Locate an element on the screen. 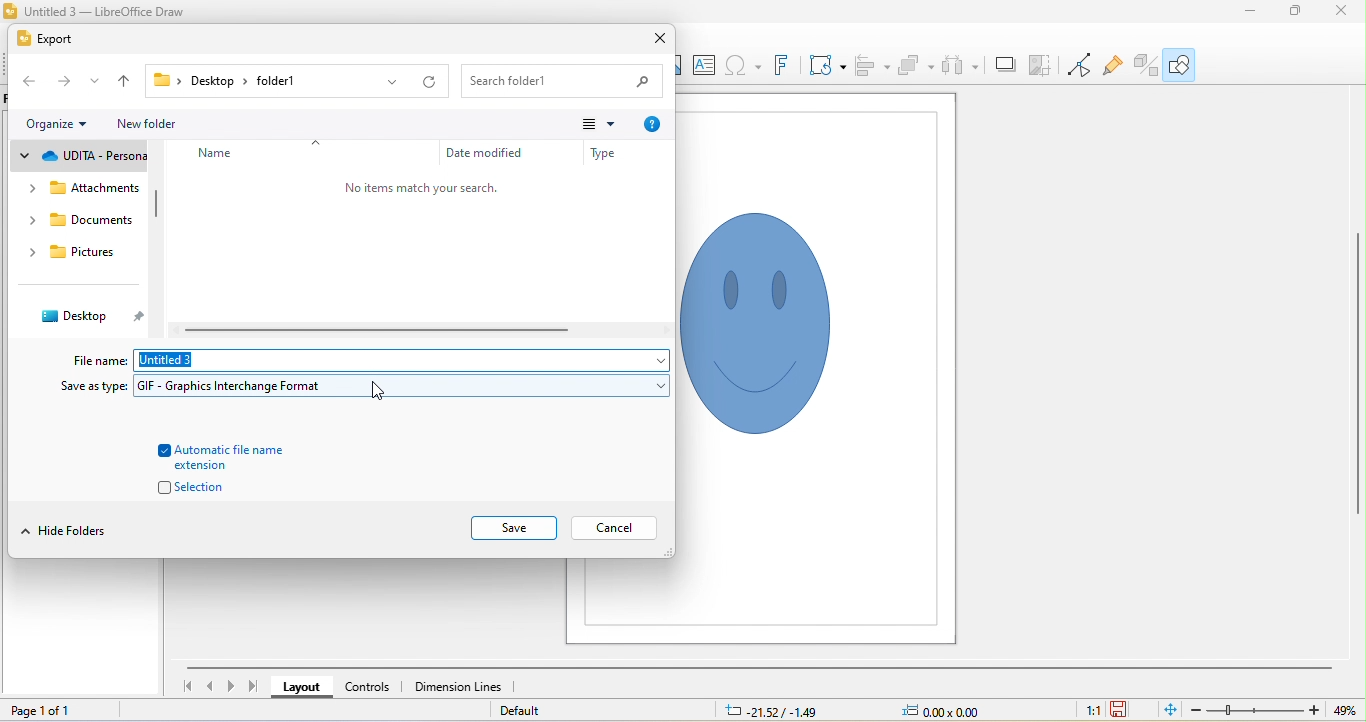  search bar is located at coordinates (562, 81).